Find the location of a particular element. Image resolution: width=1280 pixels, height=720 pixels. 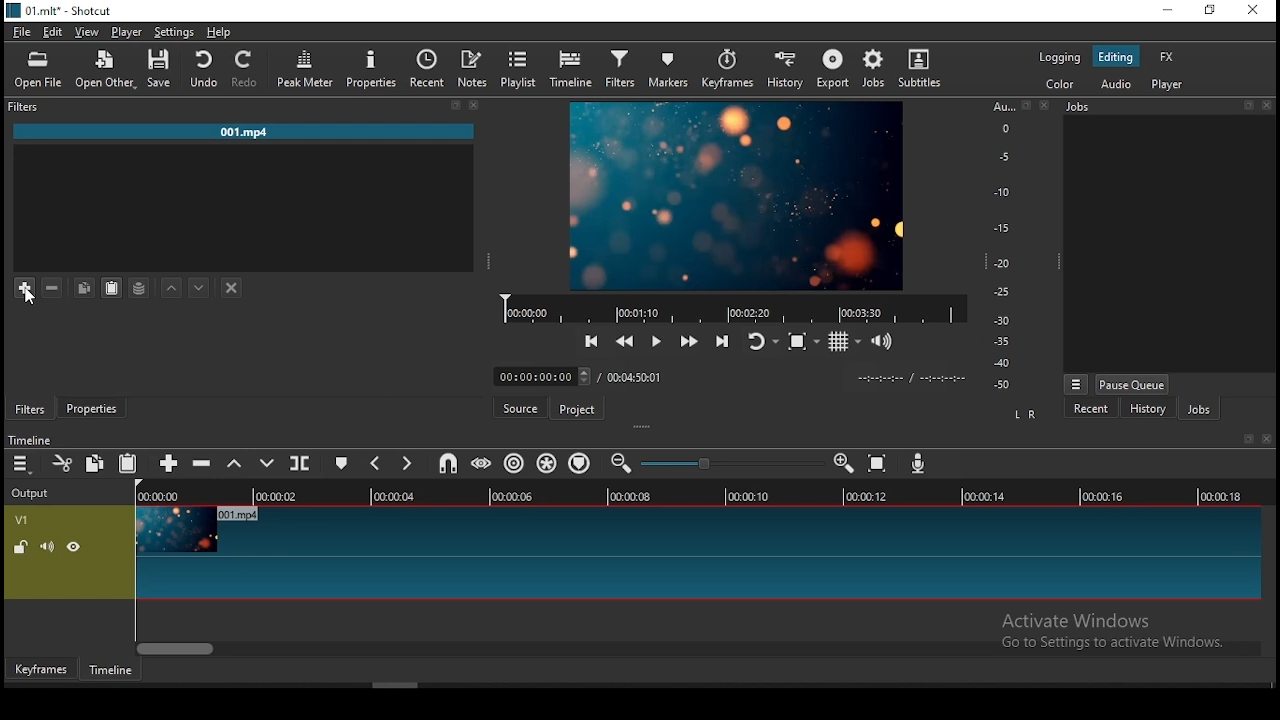

y axis is located at coordinates (998, 248).